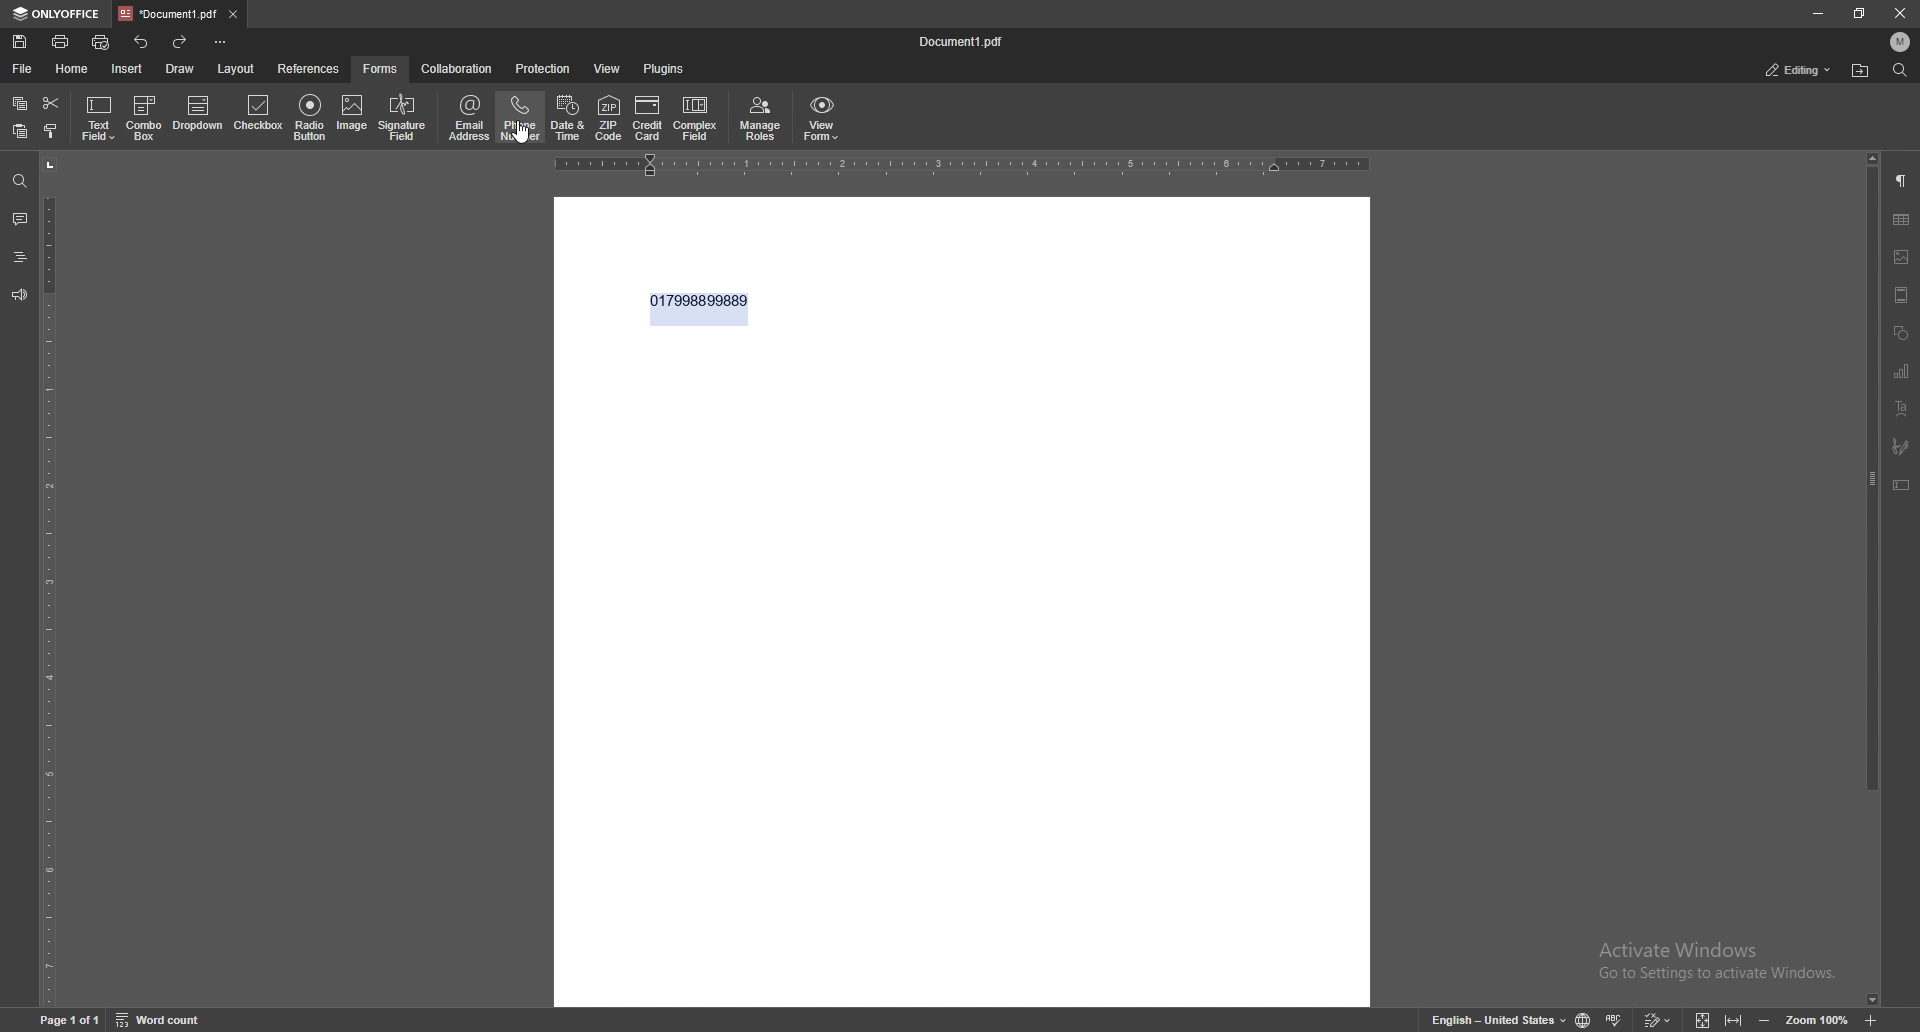  Describe the element at coordinates (20, 43) in the screenshot. I see `save` at that location.